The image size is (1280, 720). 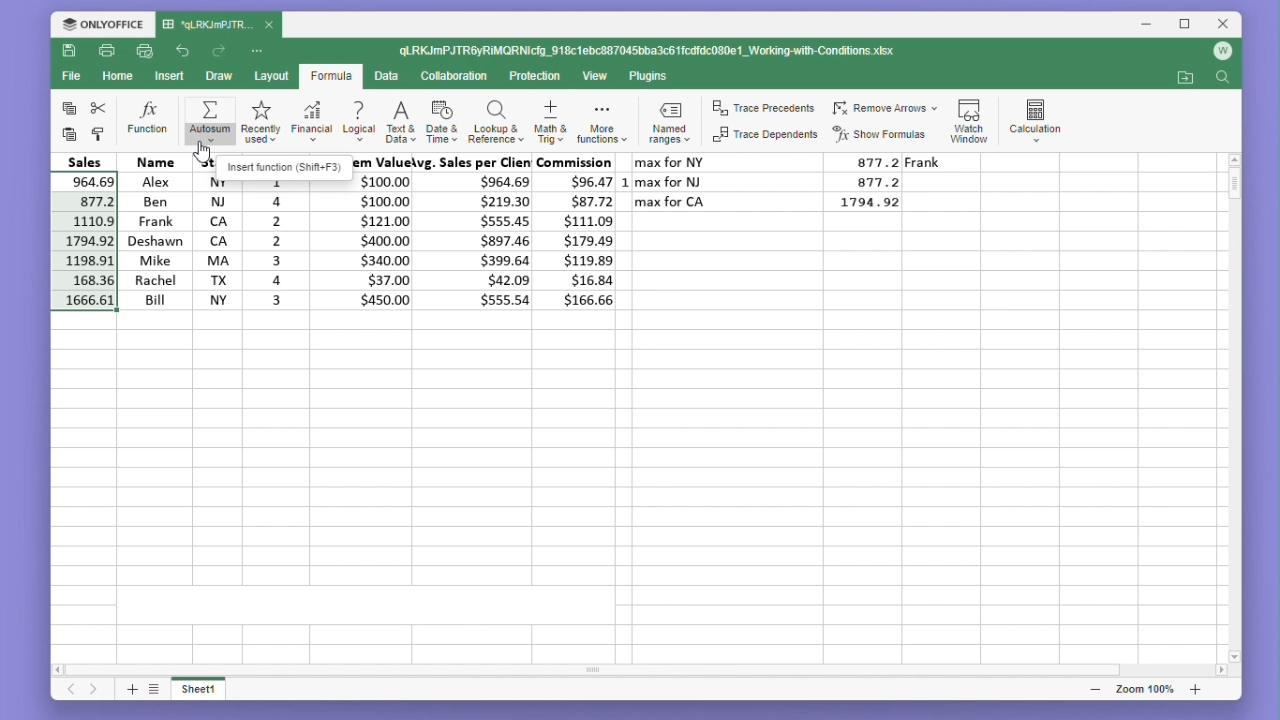 What do you see at coordinates (777, 205) in the screenshot?
I see `max for LA 1794.92` at bounding box center [777, 205].